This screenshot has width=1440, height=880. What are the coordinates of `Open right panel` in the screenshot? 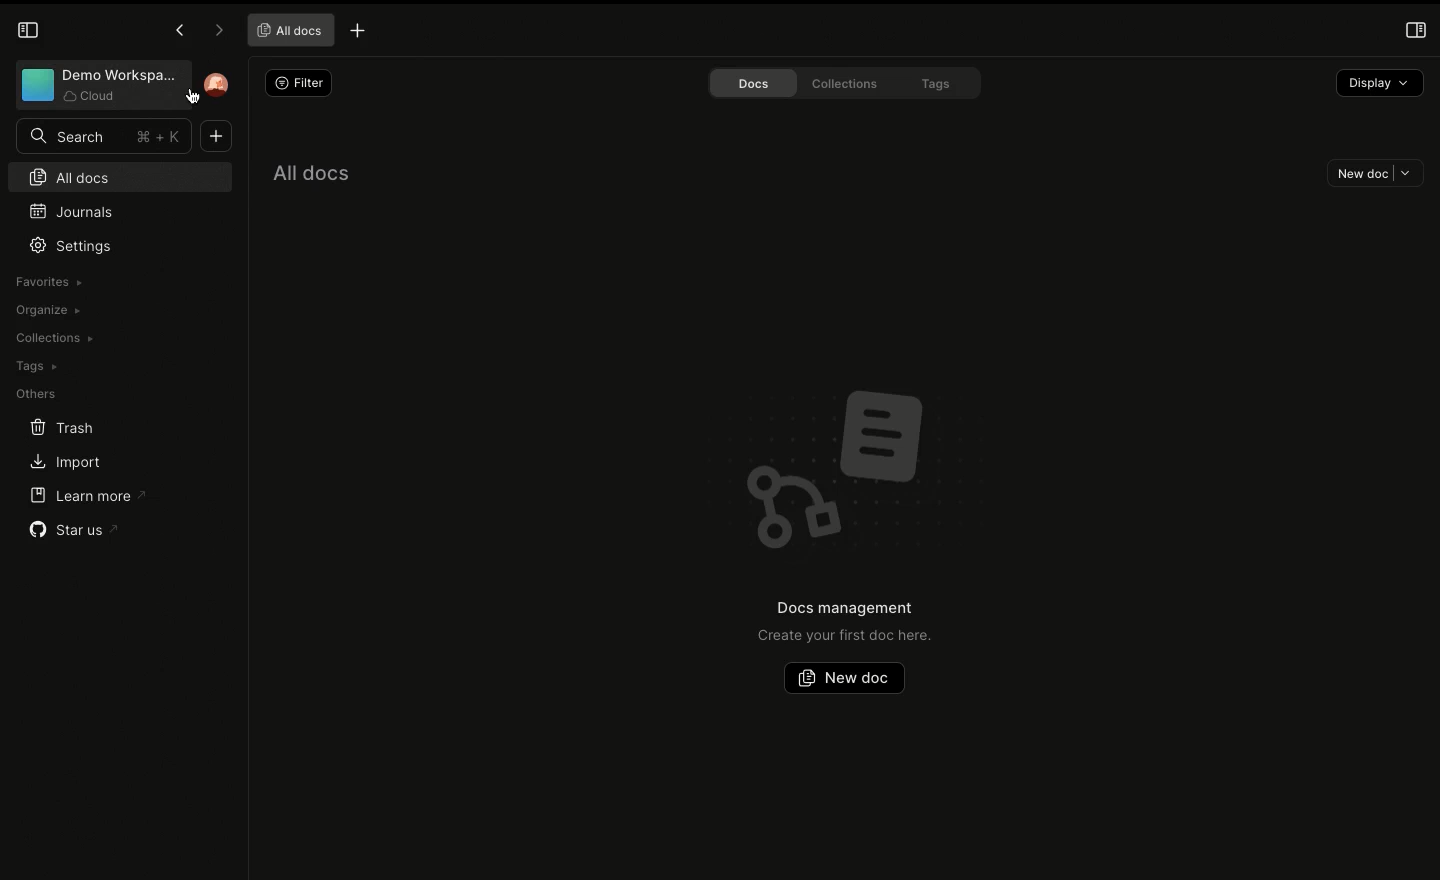 It's located at (1415, 30).